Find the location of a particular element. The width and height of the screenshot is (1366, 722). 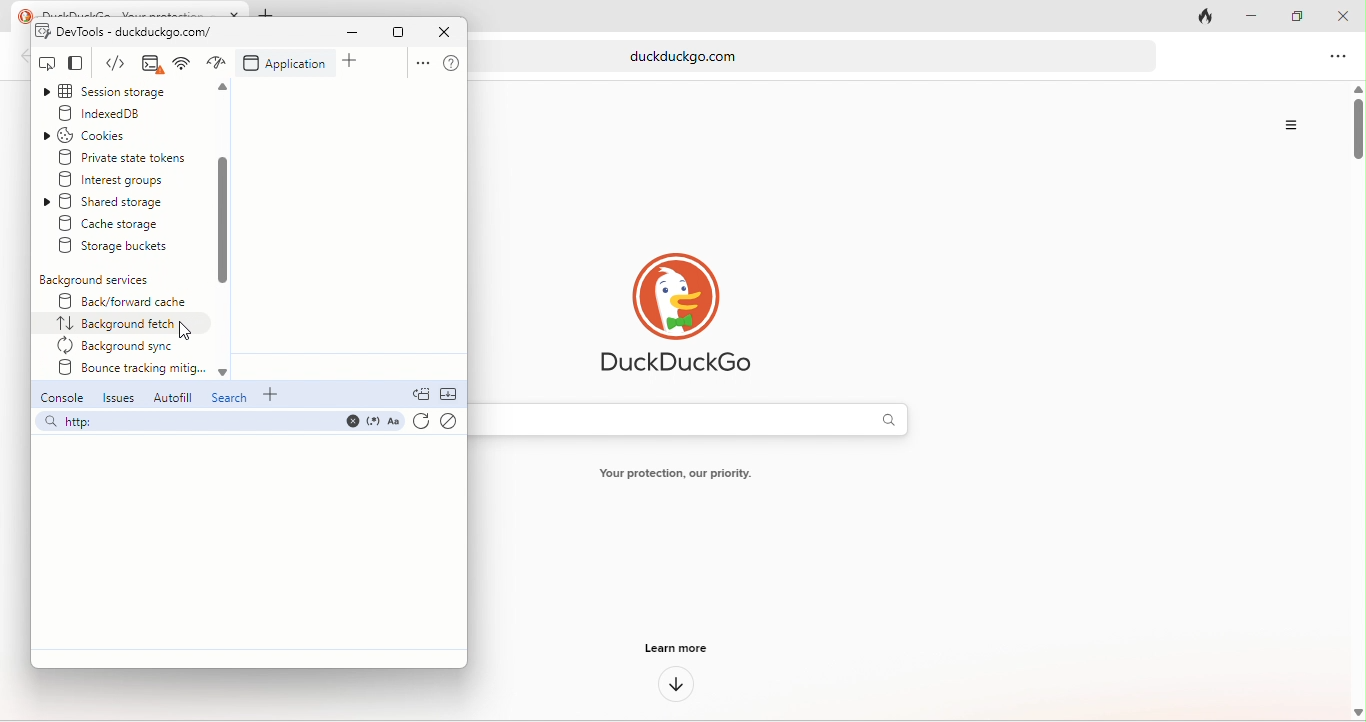

cursor movement is located at coordinates (183, 332).